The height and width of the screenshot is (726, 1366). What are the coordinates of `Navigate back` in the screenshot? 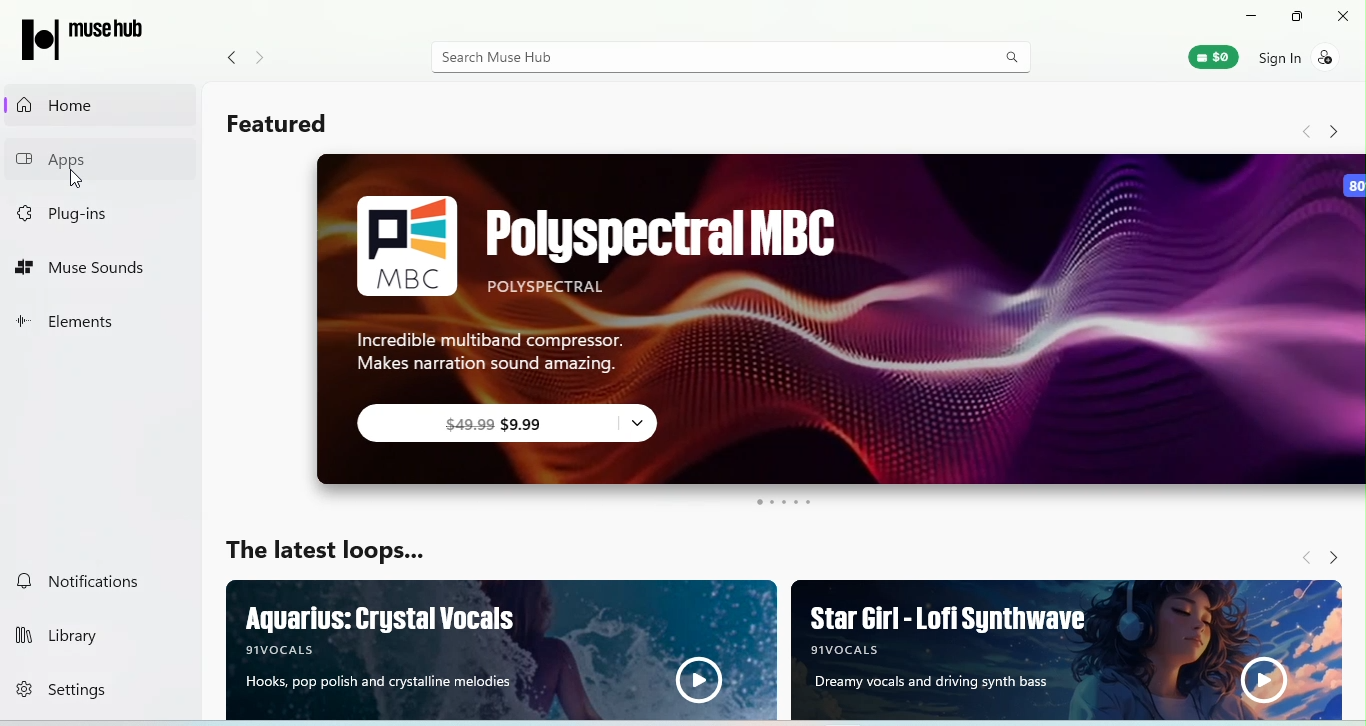 It's located at (1299, 556).